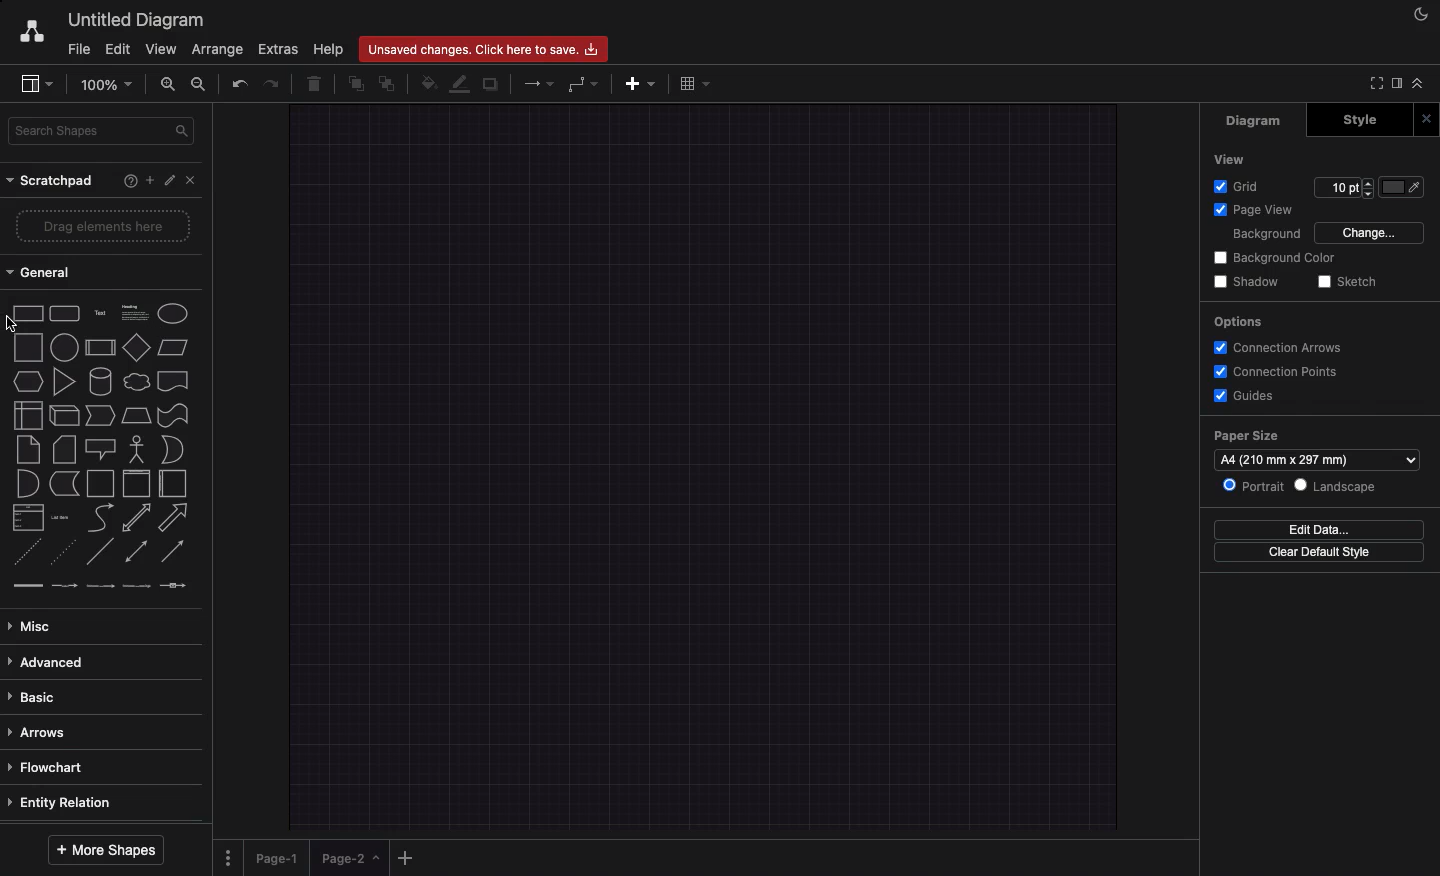  Describe the element at coordinates (1418, 82) in the screenshot. I see `Collapse` at that location.